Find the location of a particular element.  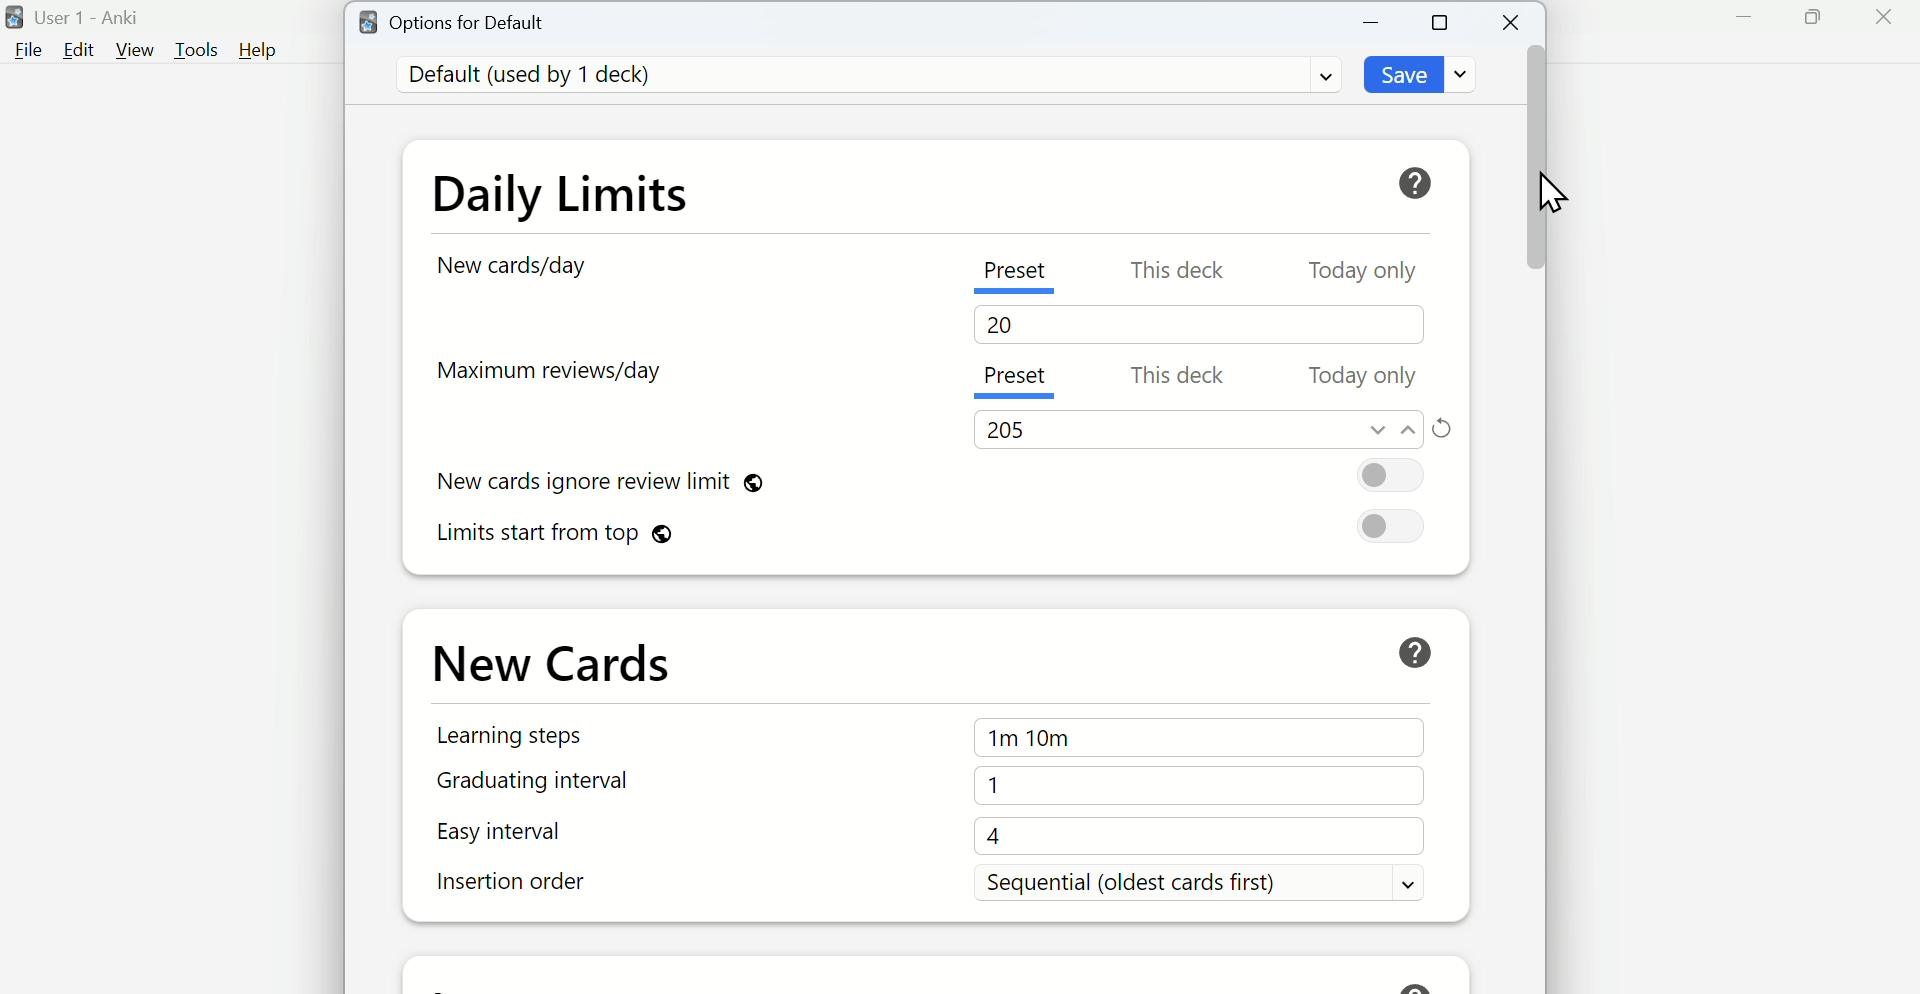

New Cards is located at coordinates (552, 661).